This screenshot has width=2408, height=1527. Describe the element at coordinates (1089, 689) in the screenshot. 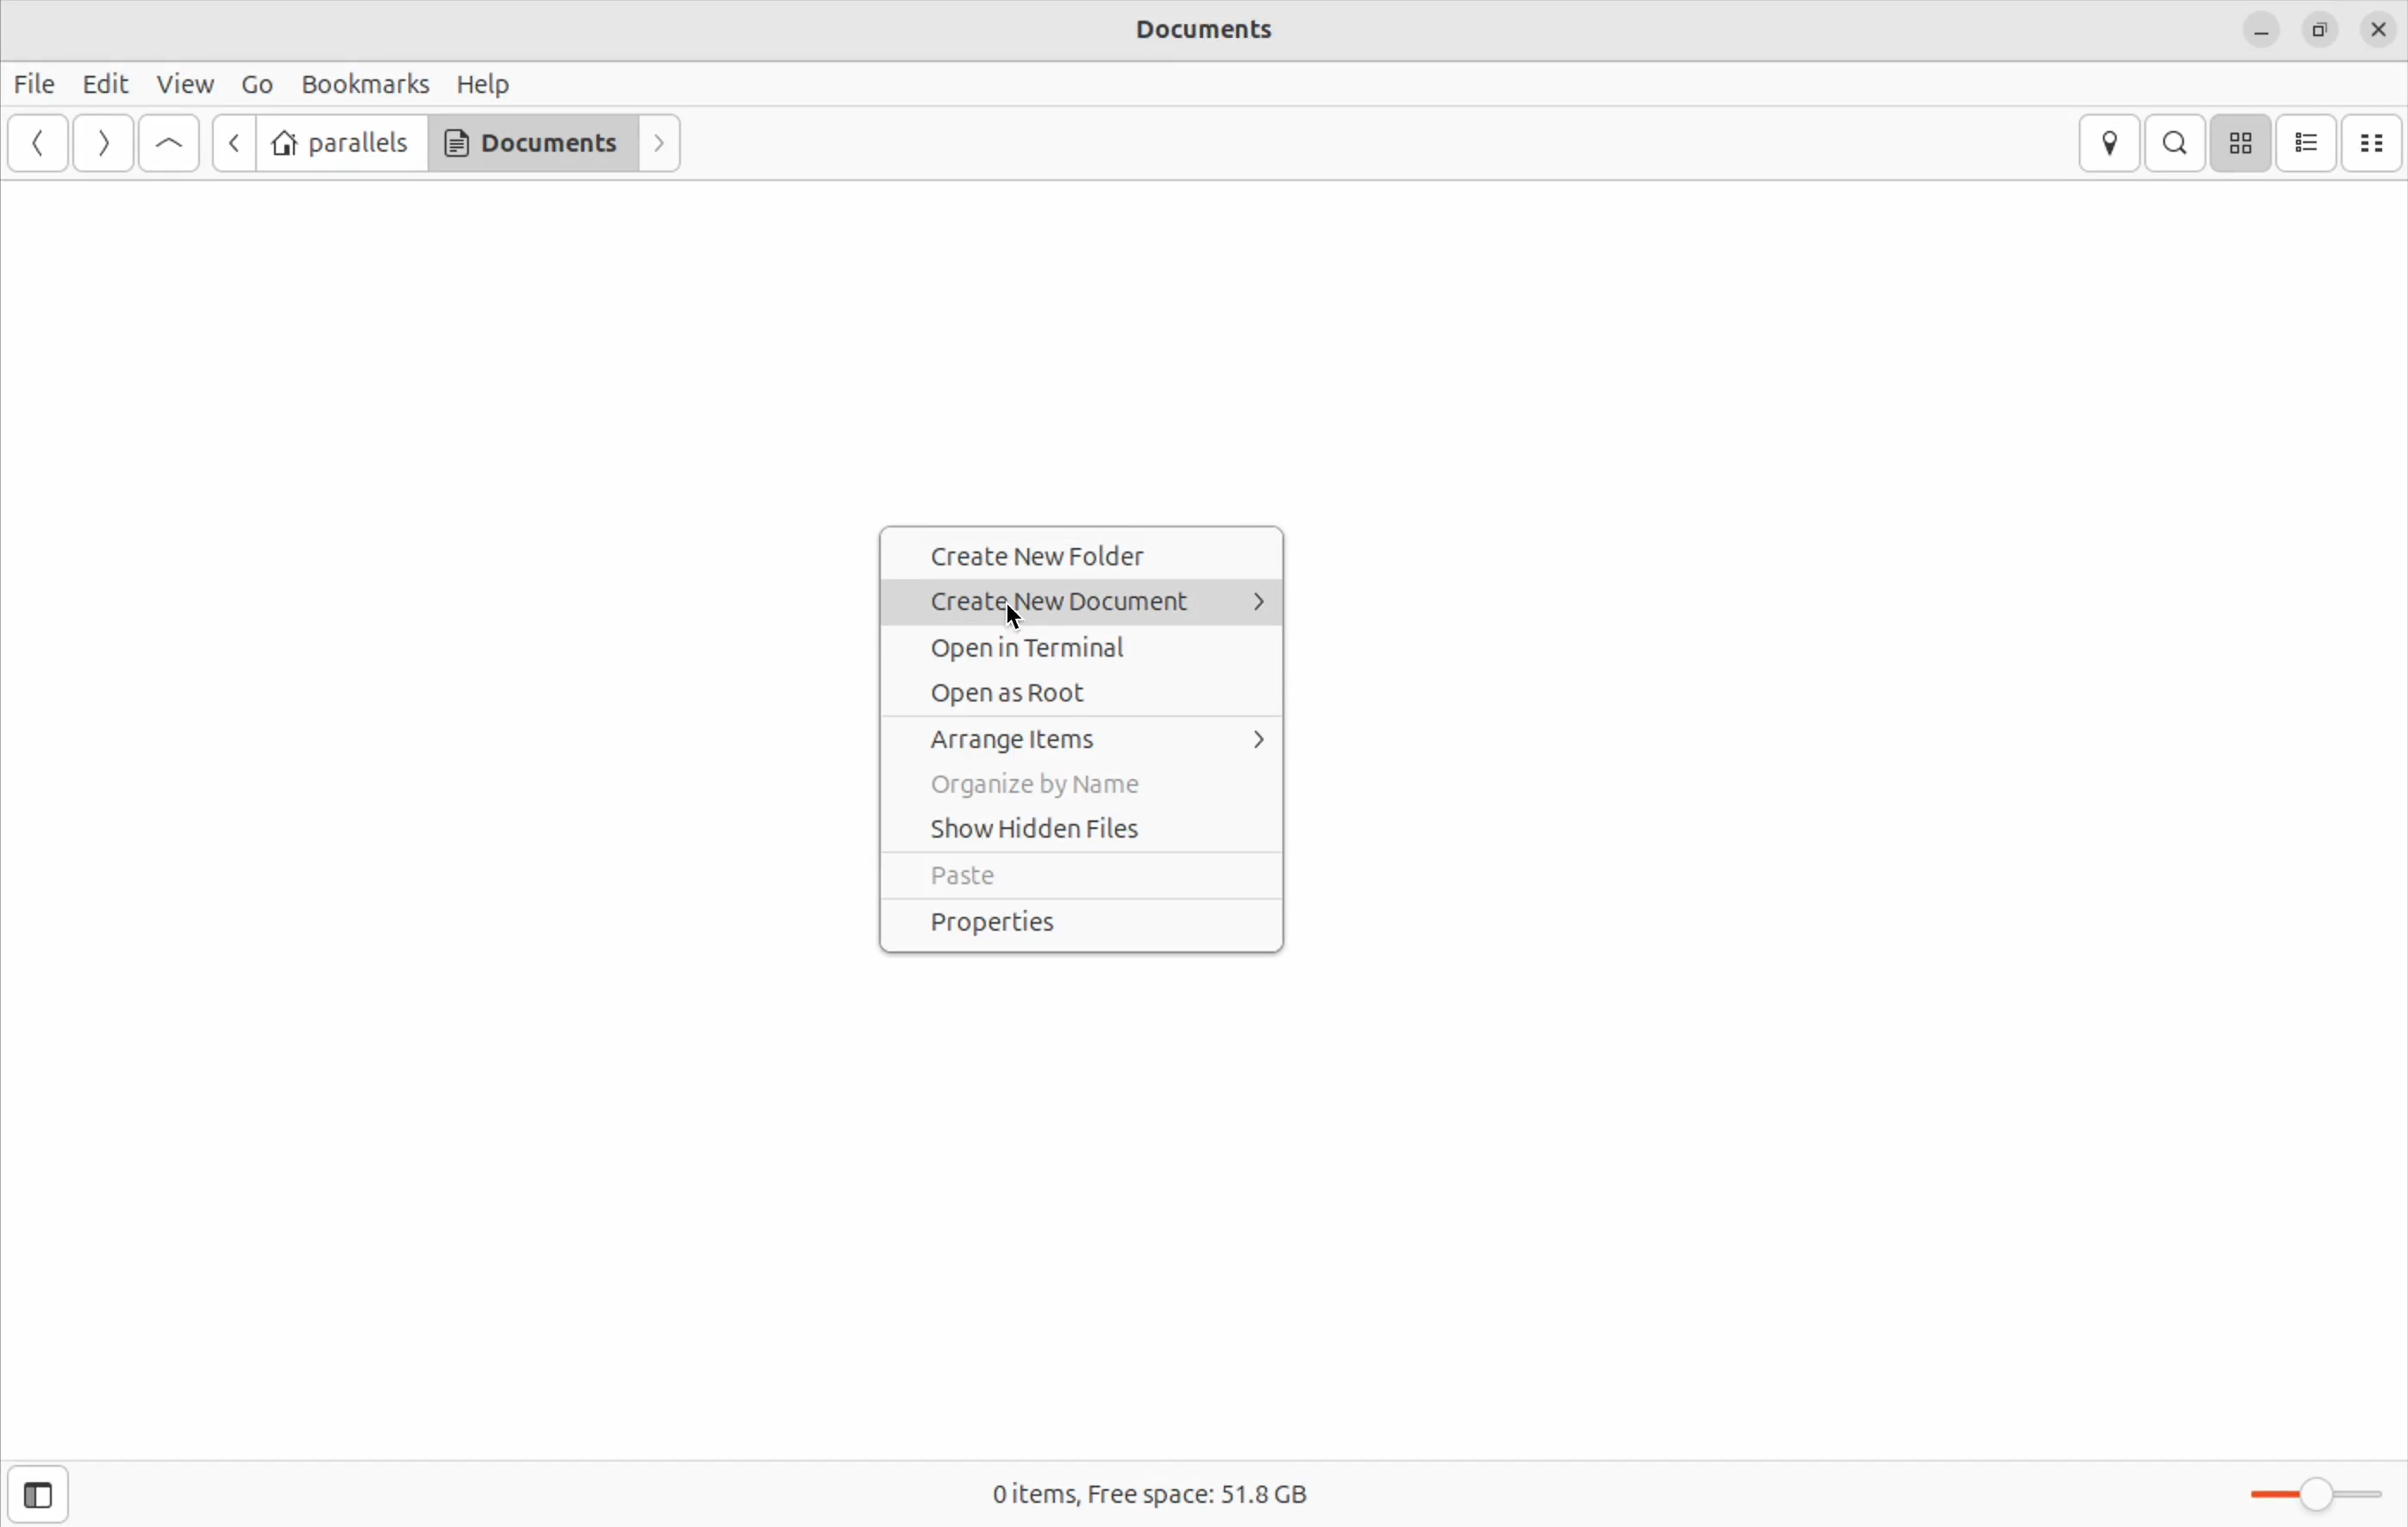

I see `Open as Root` at that location.